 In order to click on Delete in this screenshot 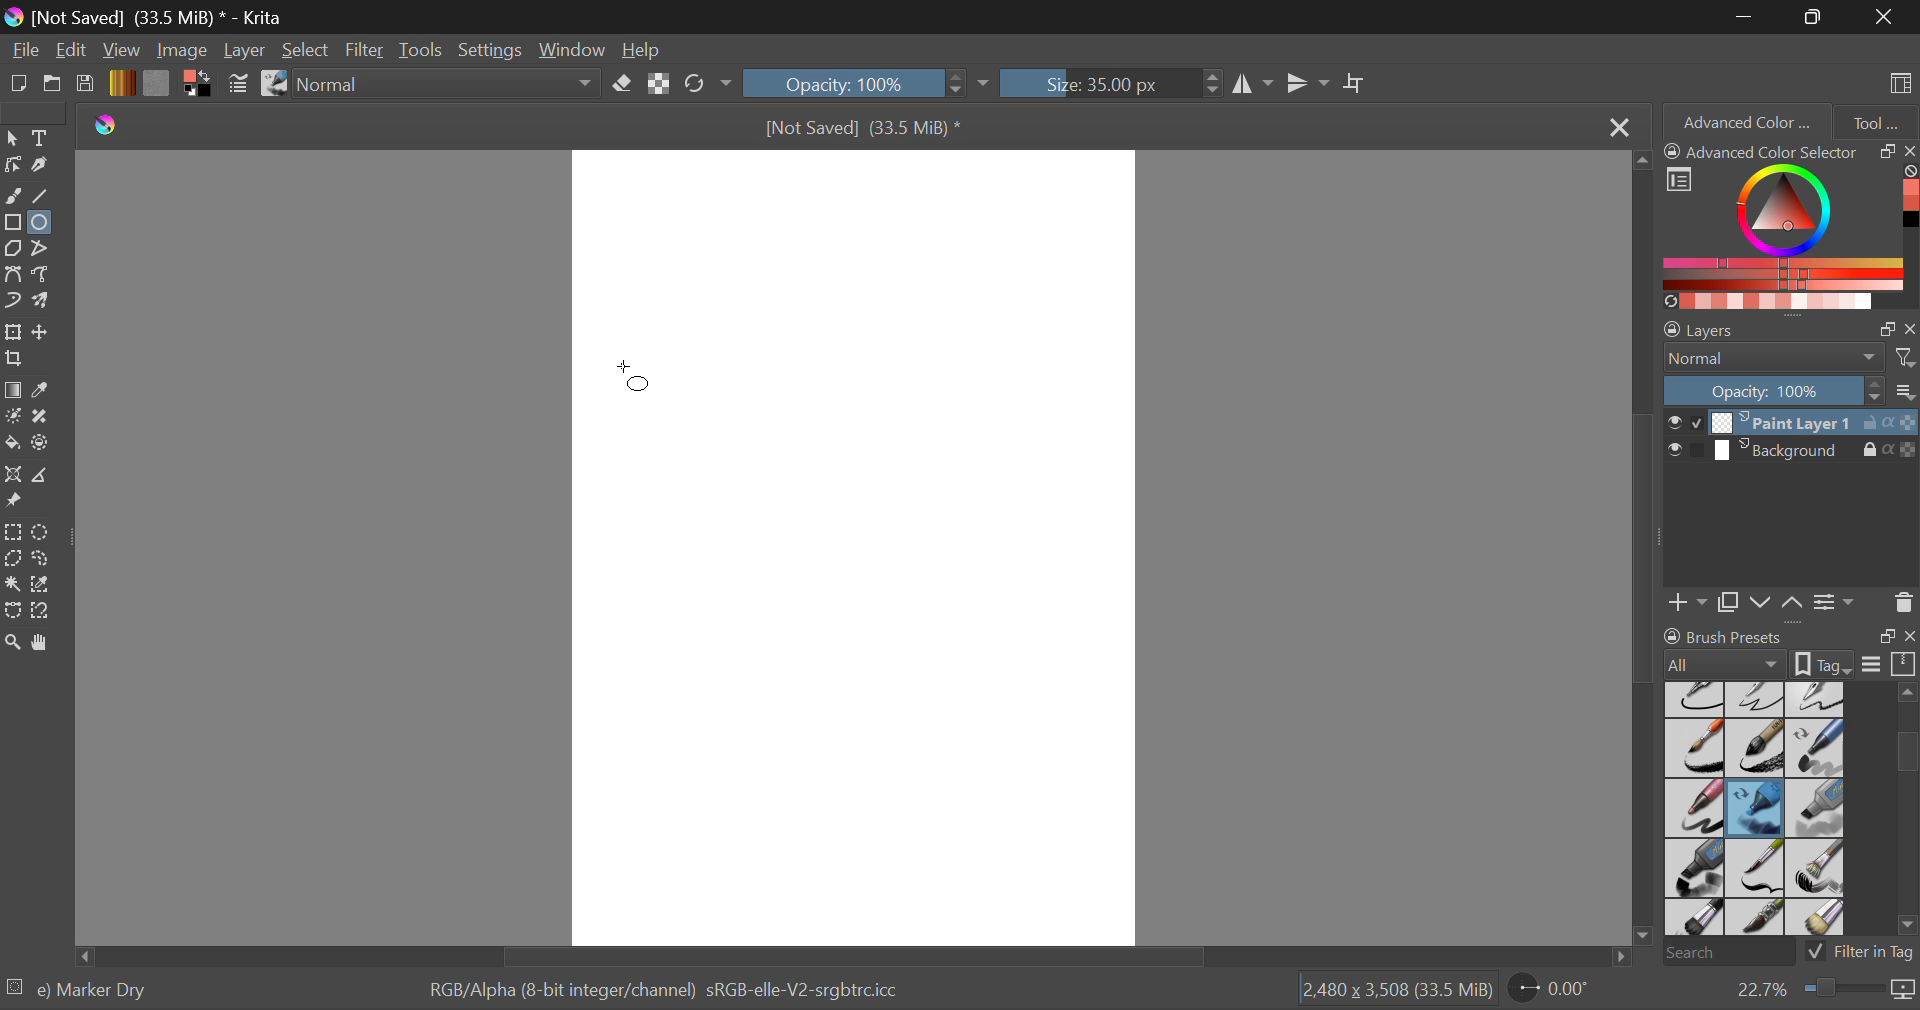, I will do `click(1903, 602)`.